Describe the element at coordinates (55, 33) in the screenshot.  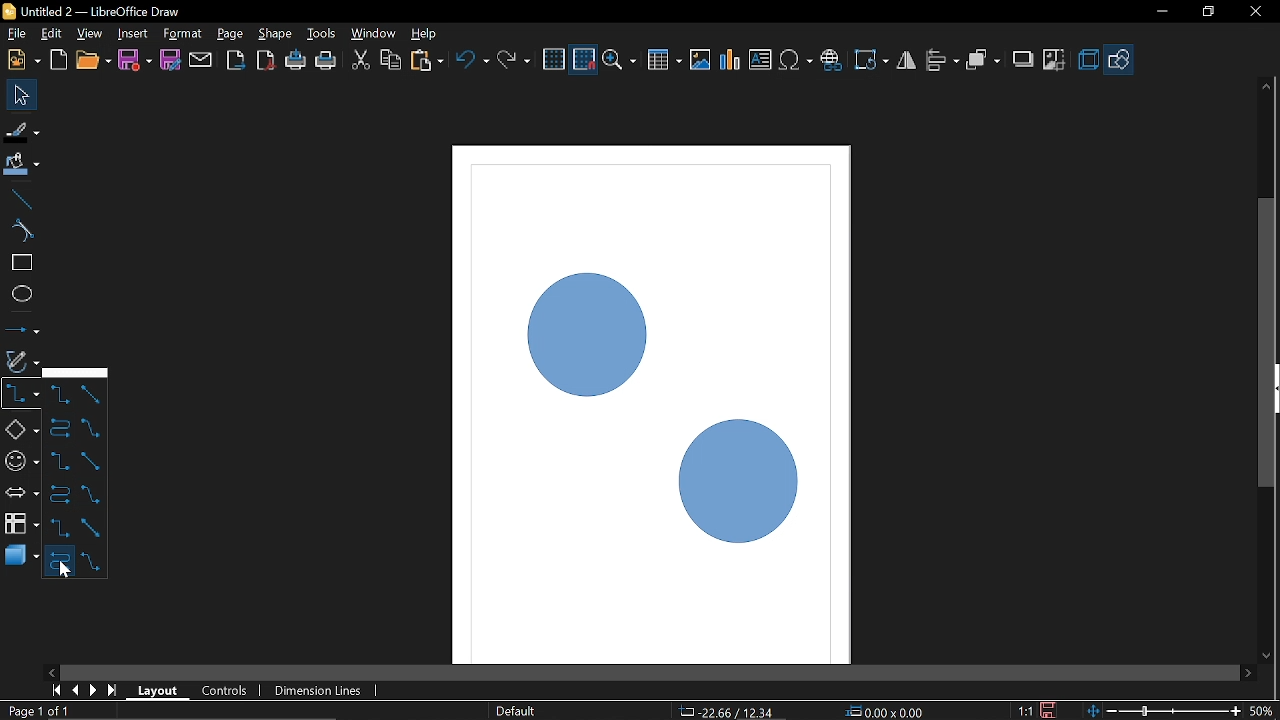
I see `edit` at that location.